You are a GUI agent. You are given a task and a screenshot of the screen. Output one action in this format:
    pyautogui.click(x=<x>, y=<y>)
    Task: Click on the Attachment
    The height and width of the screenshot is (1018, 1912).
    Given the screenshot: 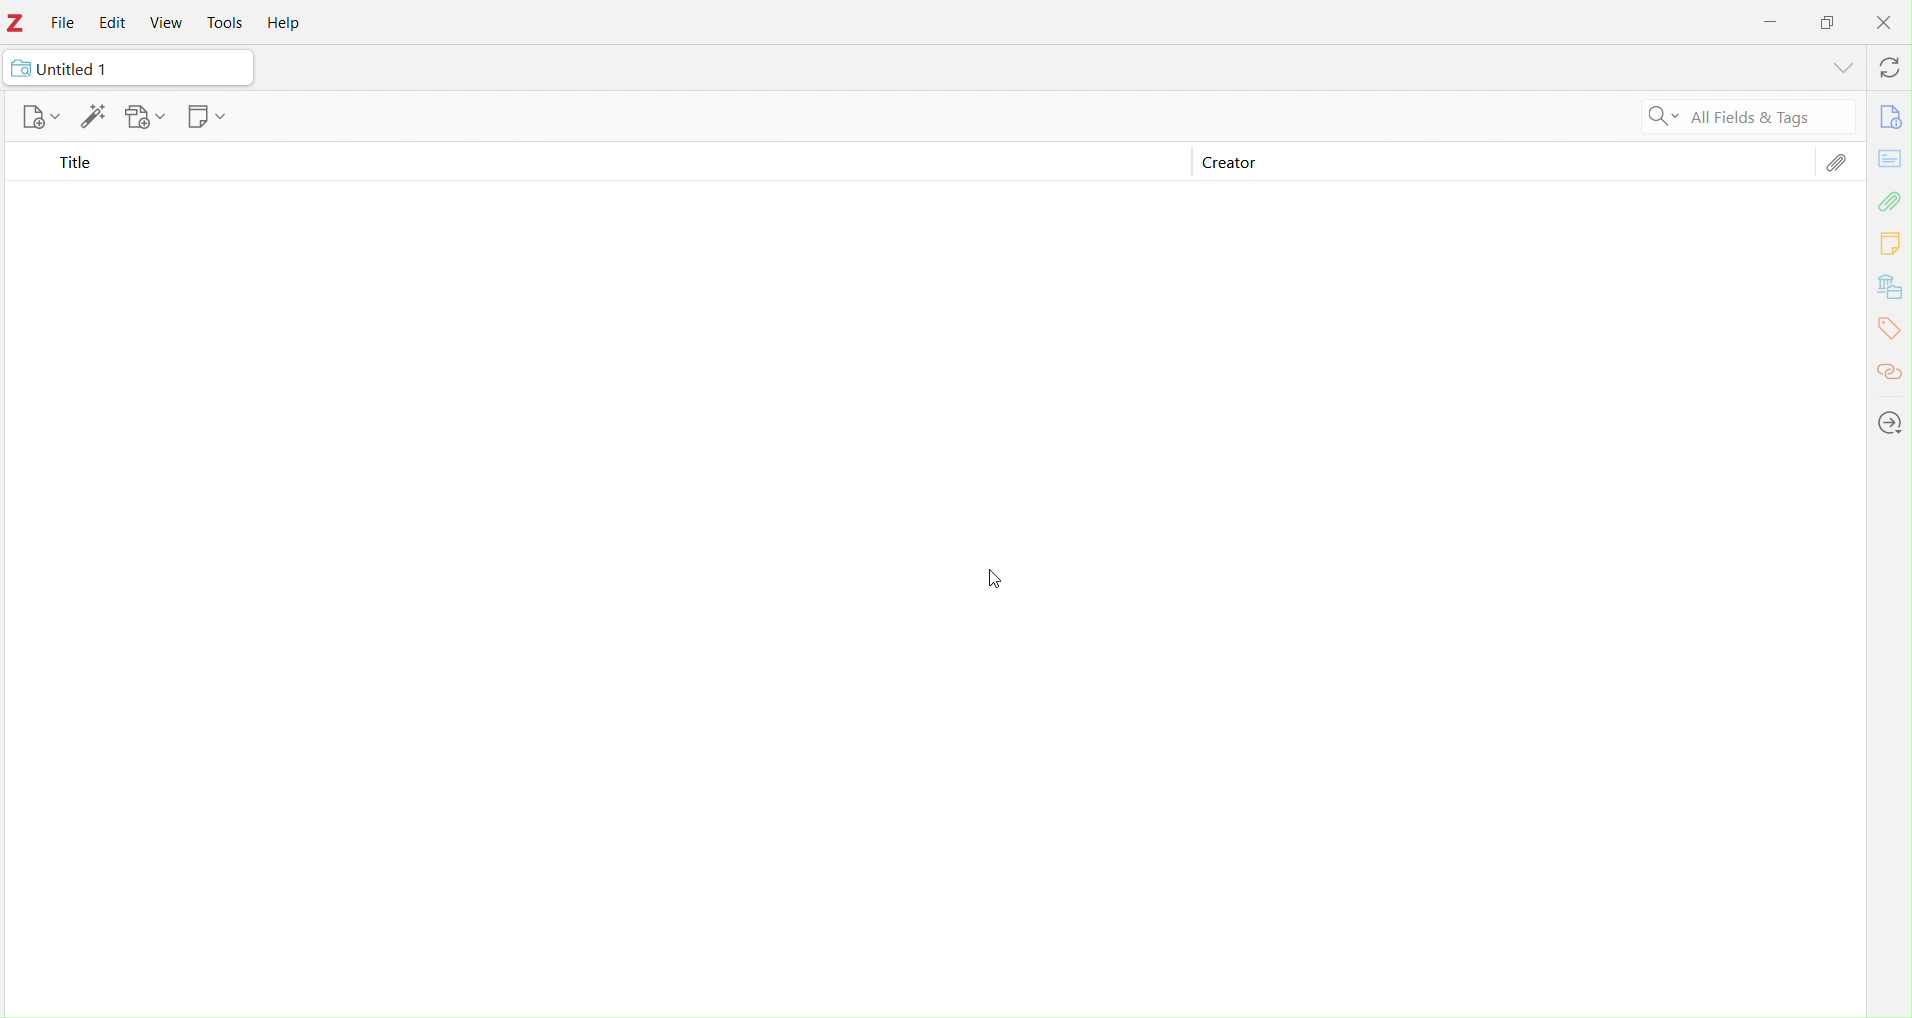 What is the action you would take?
    pyautogui.click(x=1892, y=202)
    